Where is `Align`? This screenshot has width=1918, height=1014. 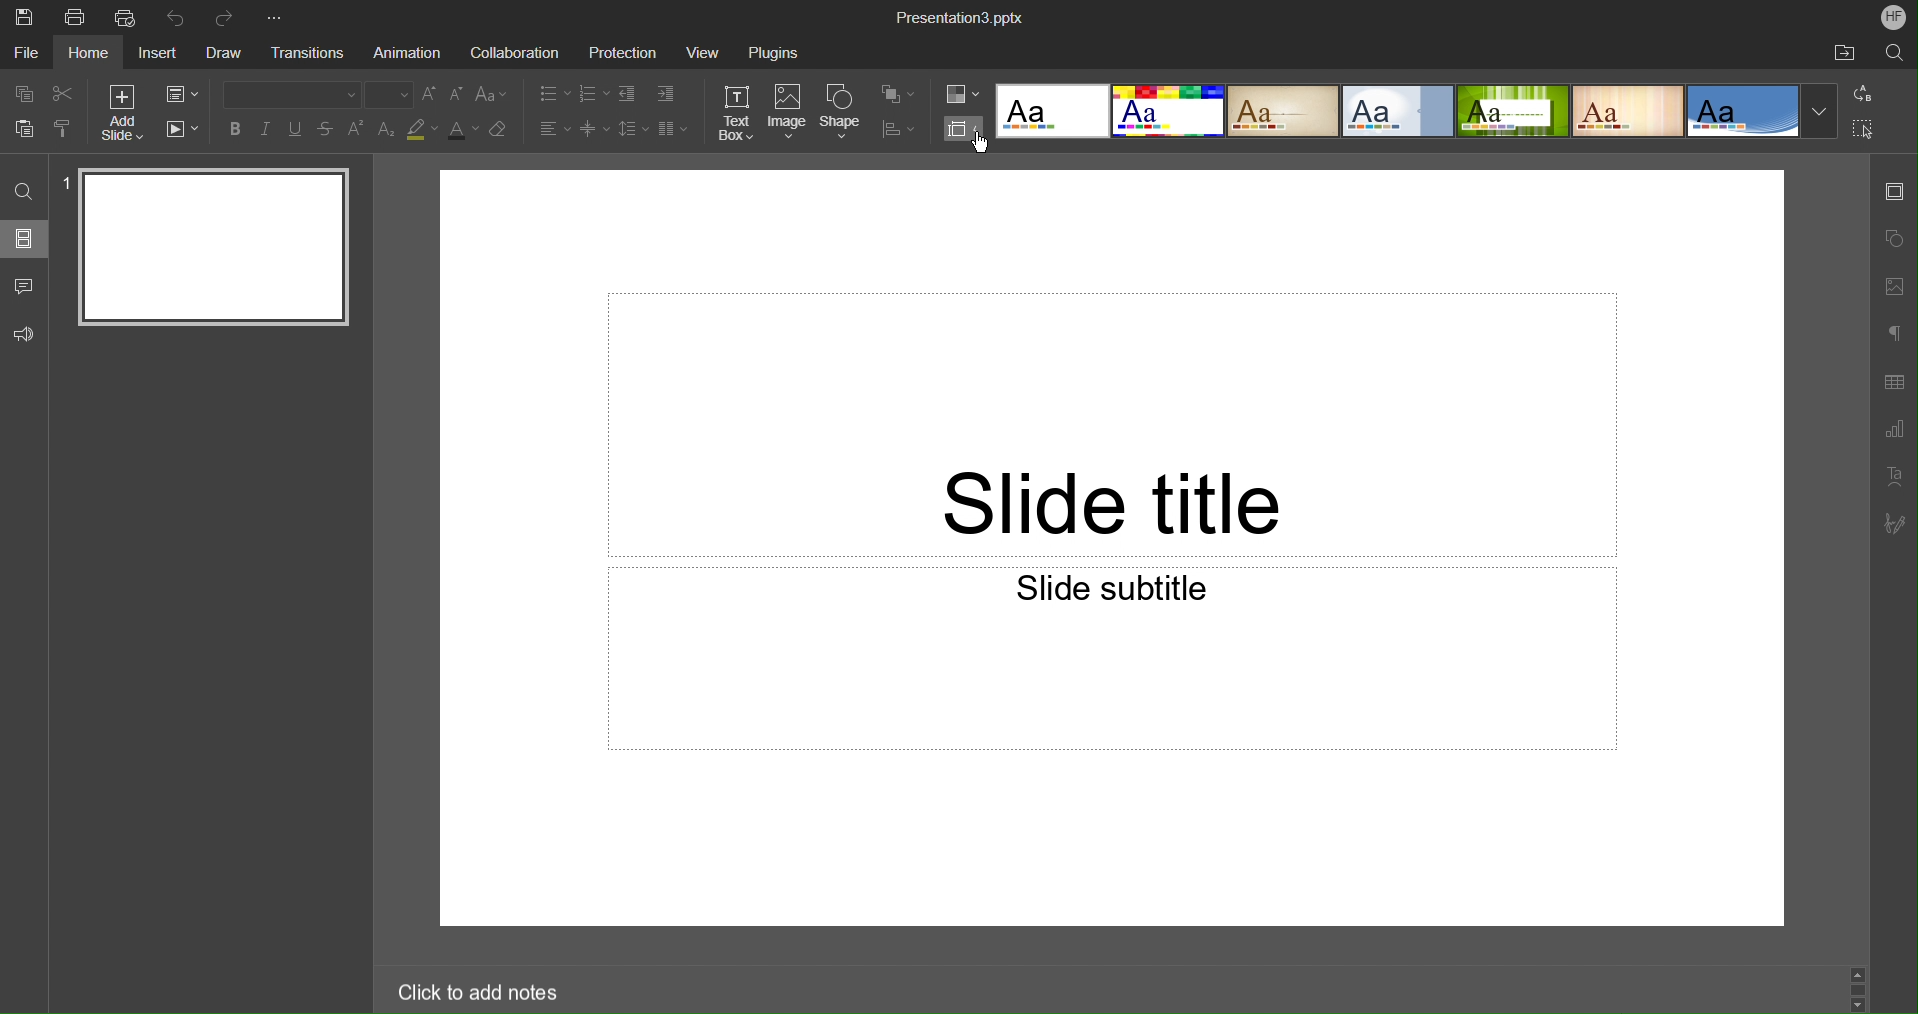
Align is located at coordinates (899, 129).